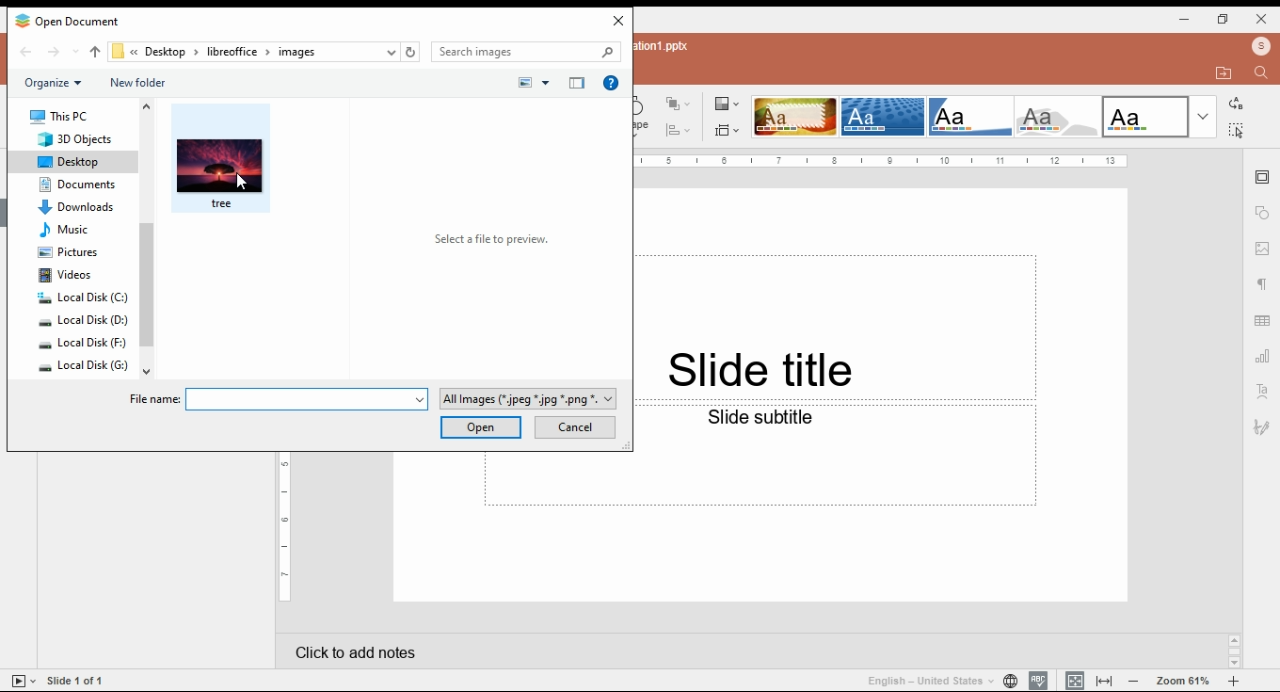  I want to click on start slideshow, so click(22, 681).